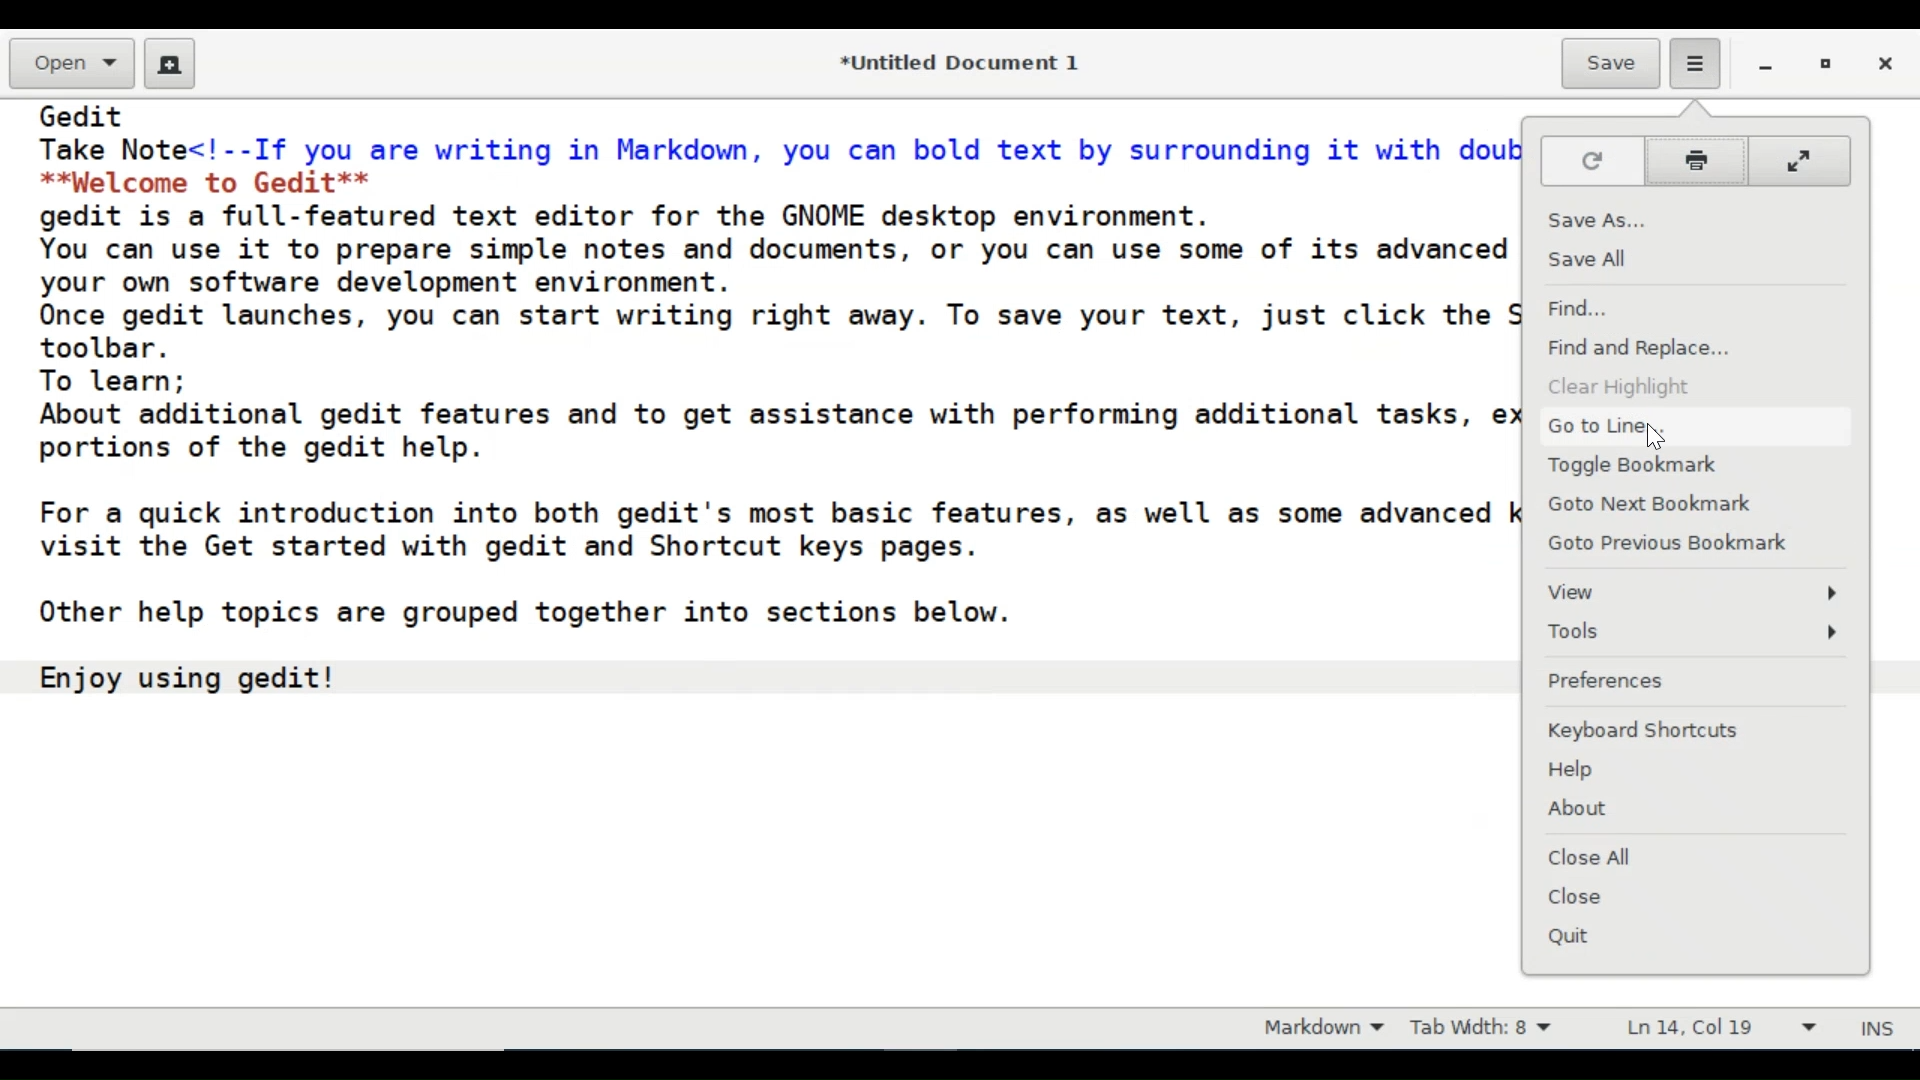 The height and width of the screenshot is (1080, 1920). Describe the element at coordinates (1619, 387) in the screenshot. I see `Clear Highlight` at that location.